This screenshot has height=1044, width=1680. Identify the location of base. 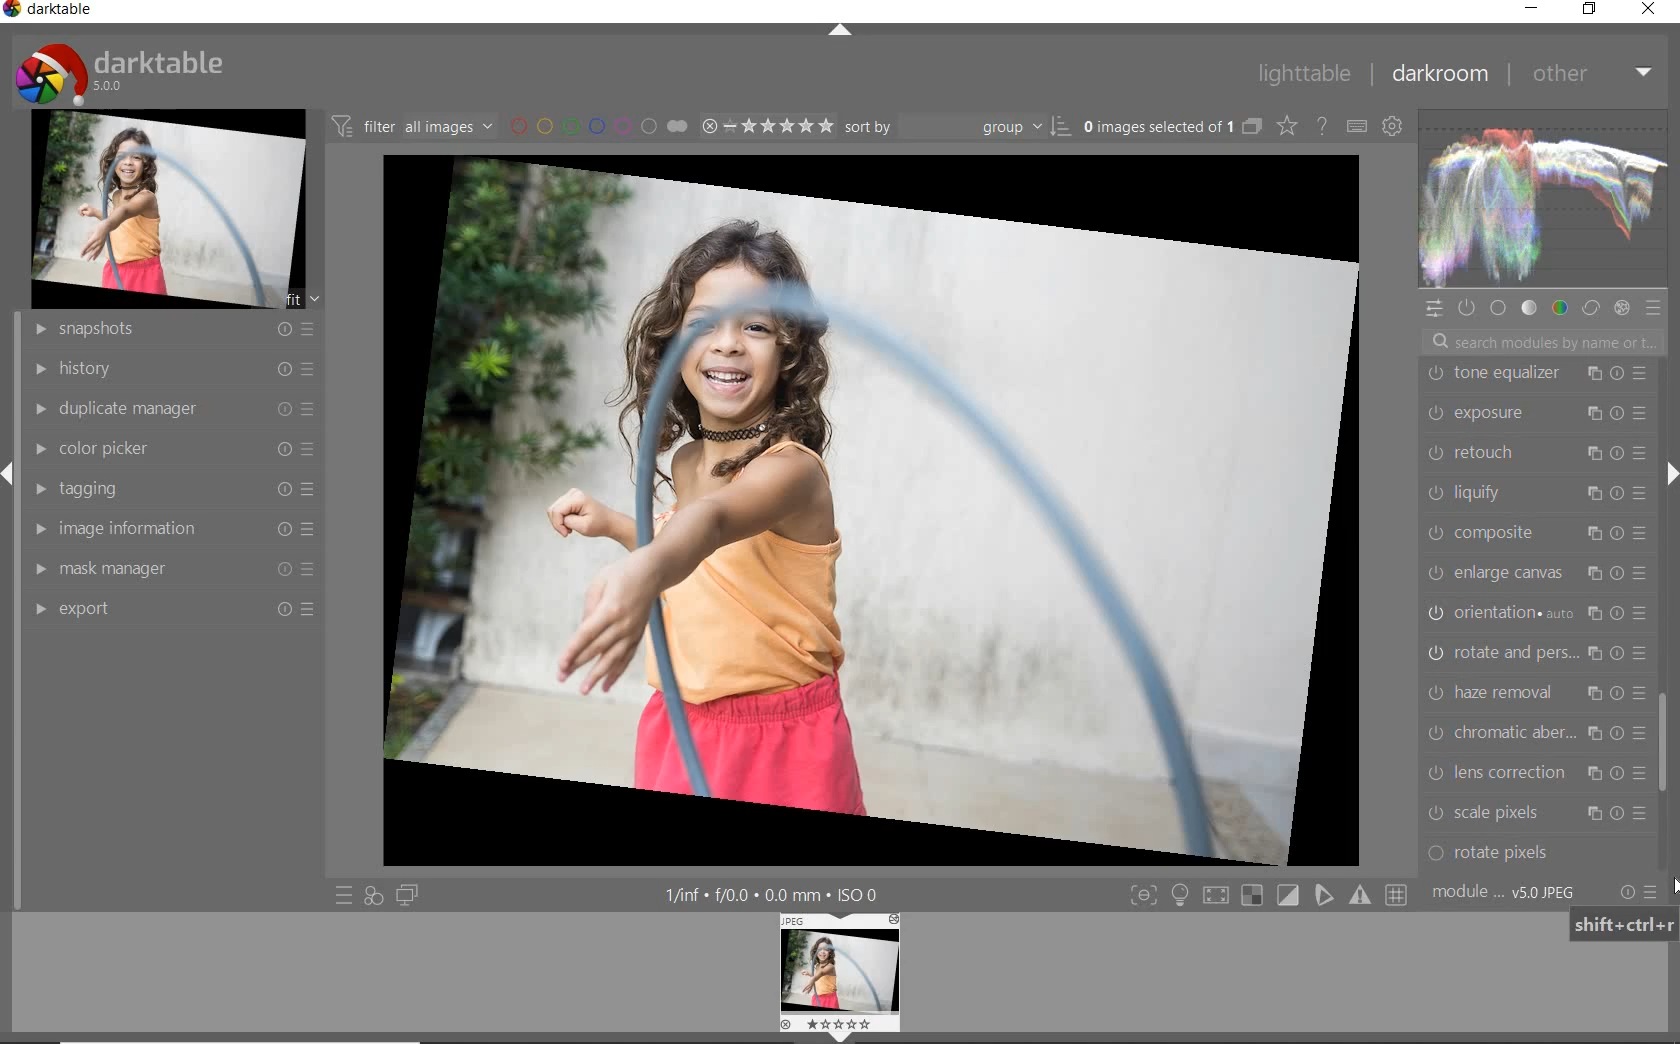
(1498, 309).